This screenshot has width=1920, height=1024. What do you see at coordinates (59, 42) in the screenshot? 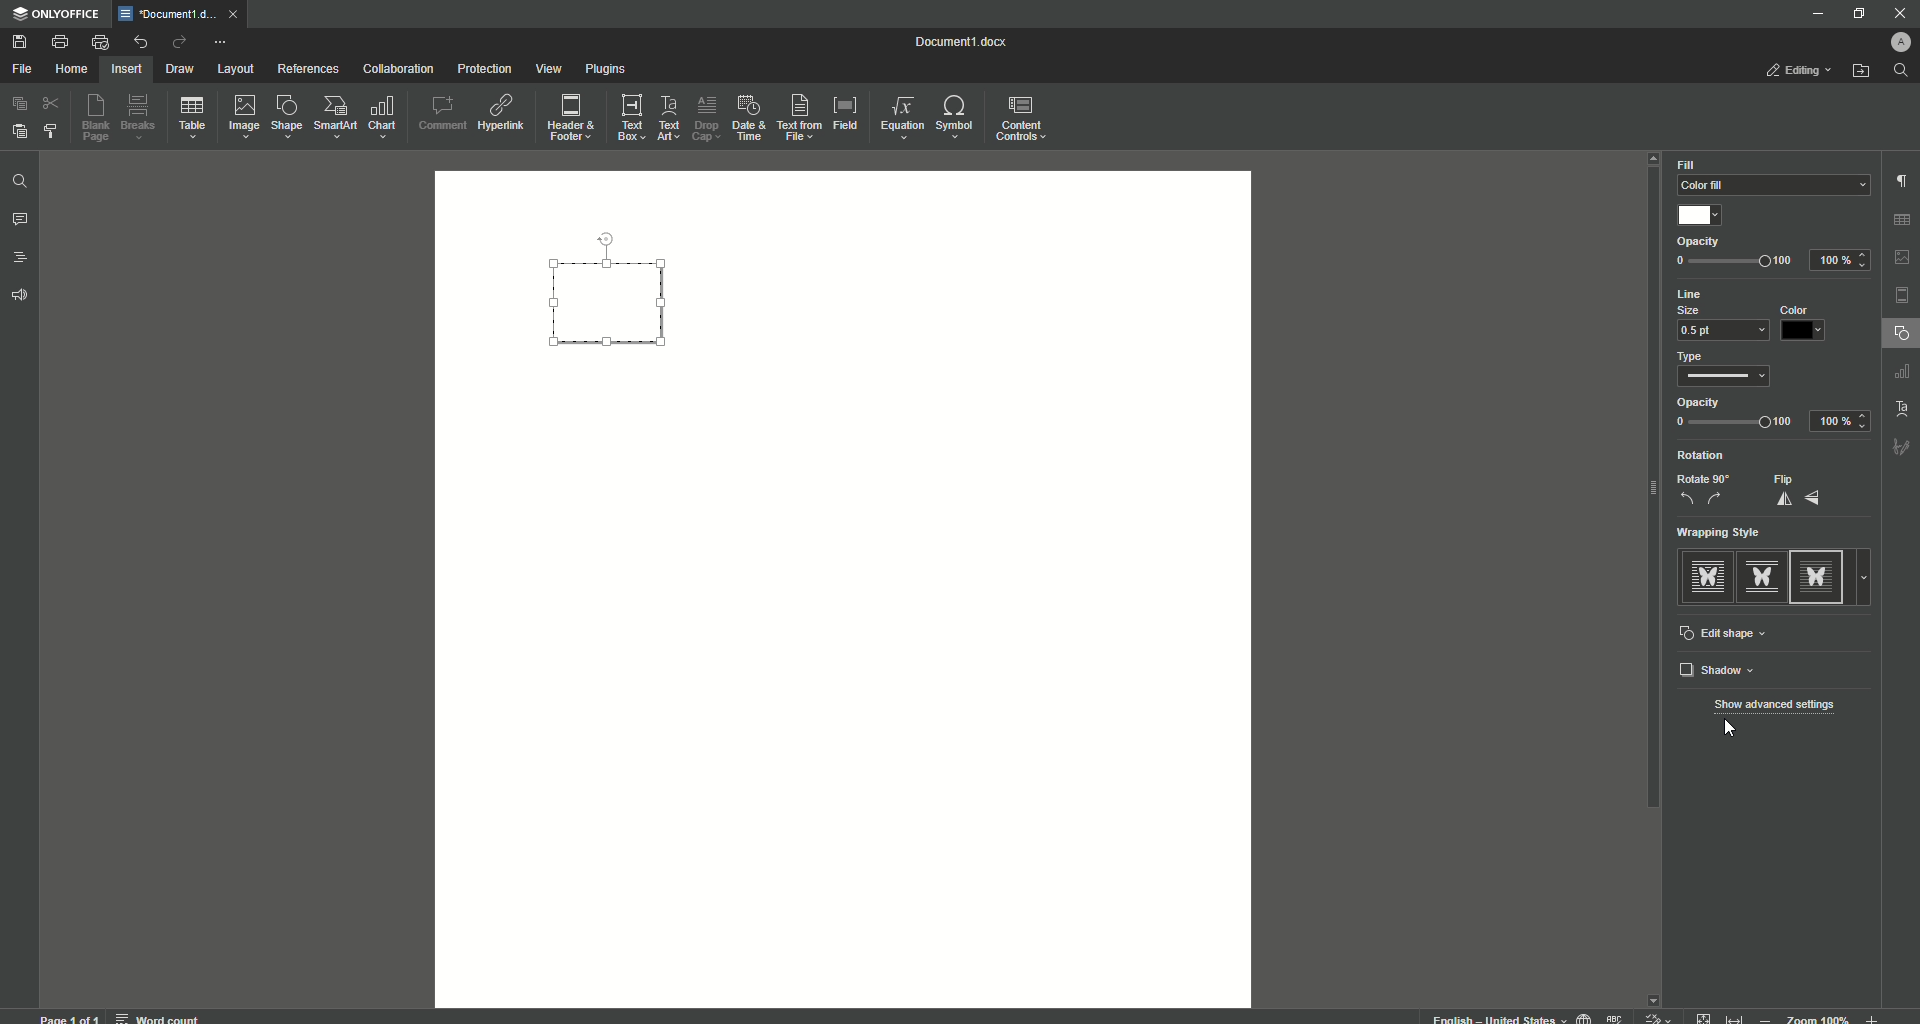
I see `Print` at bounding box center [59, 42].